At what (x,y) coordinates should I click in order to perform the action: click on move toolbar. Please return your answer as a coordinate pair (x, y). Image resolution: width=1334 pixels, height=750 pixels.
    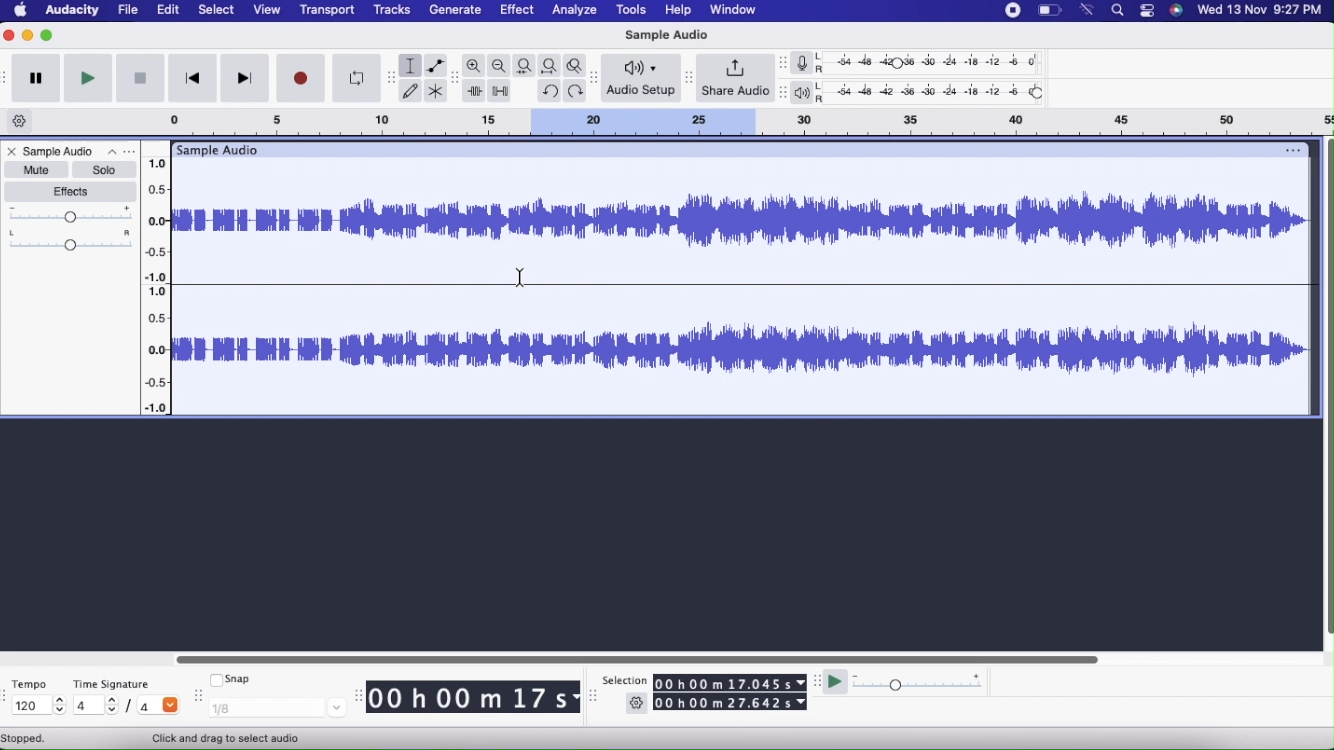
    Looking at the image, I should click on (594, 696).